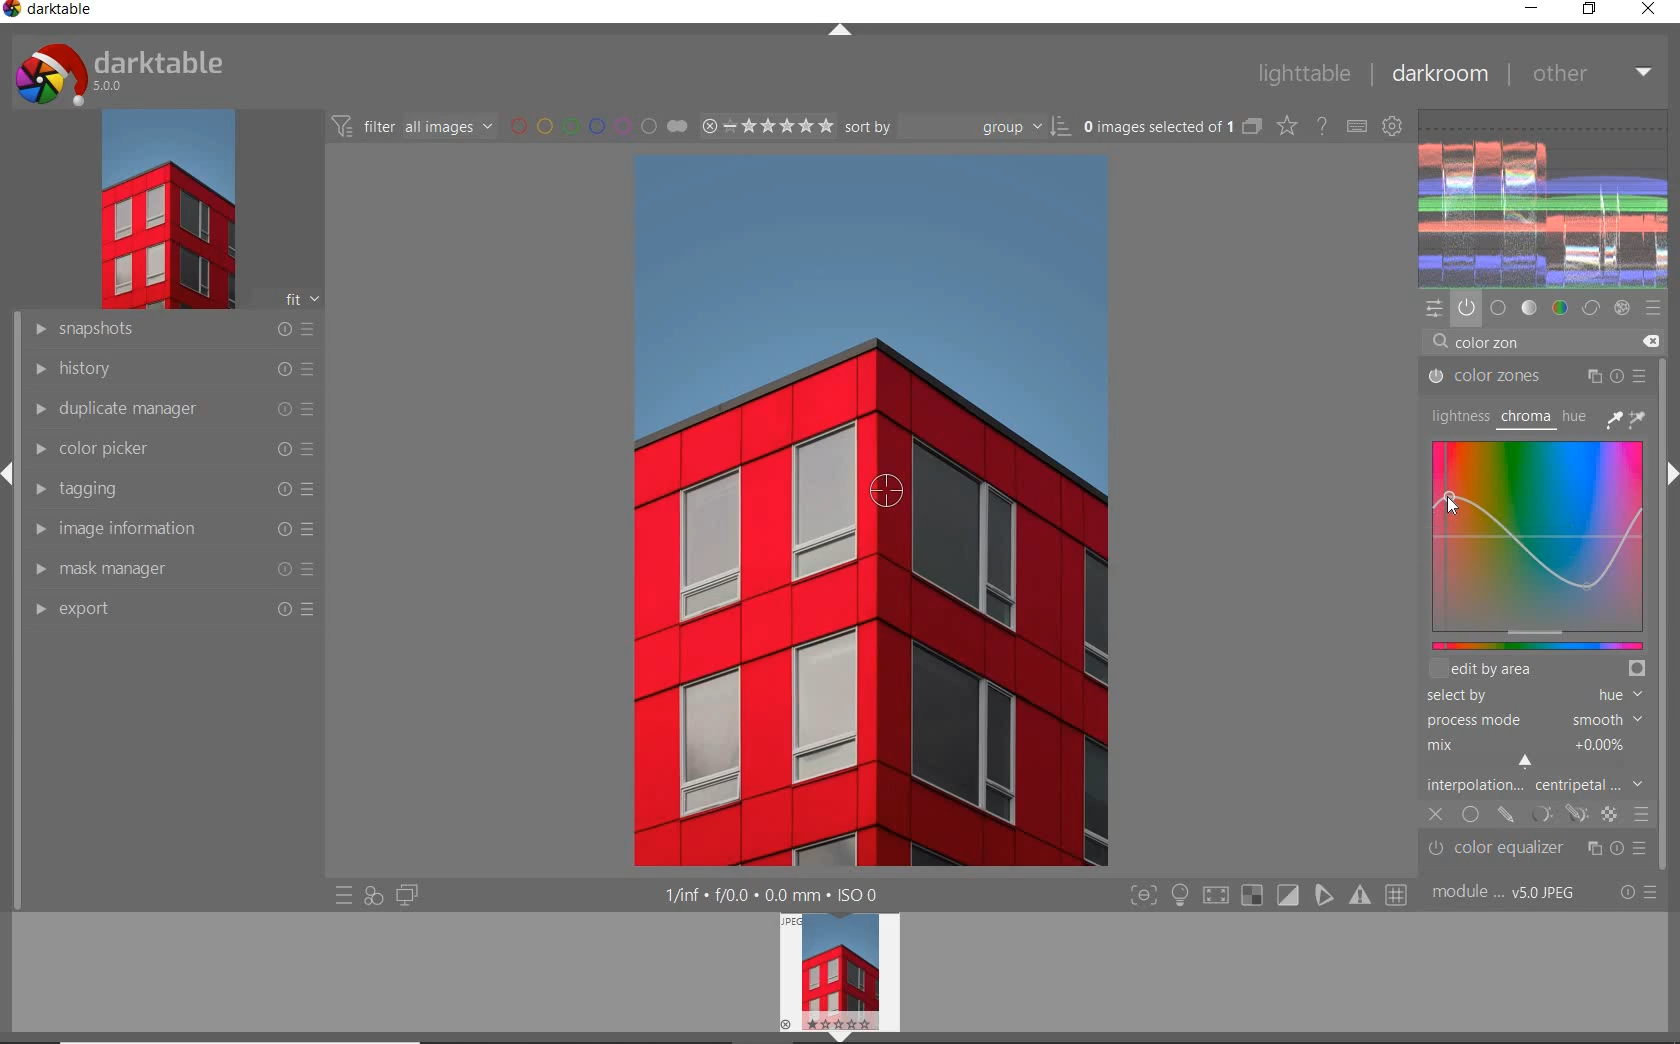  What do you see at coordinates (1250, 895) in the screenshot?
I see `gamut check` at bounding box center [1250, 895].